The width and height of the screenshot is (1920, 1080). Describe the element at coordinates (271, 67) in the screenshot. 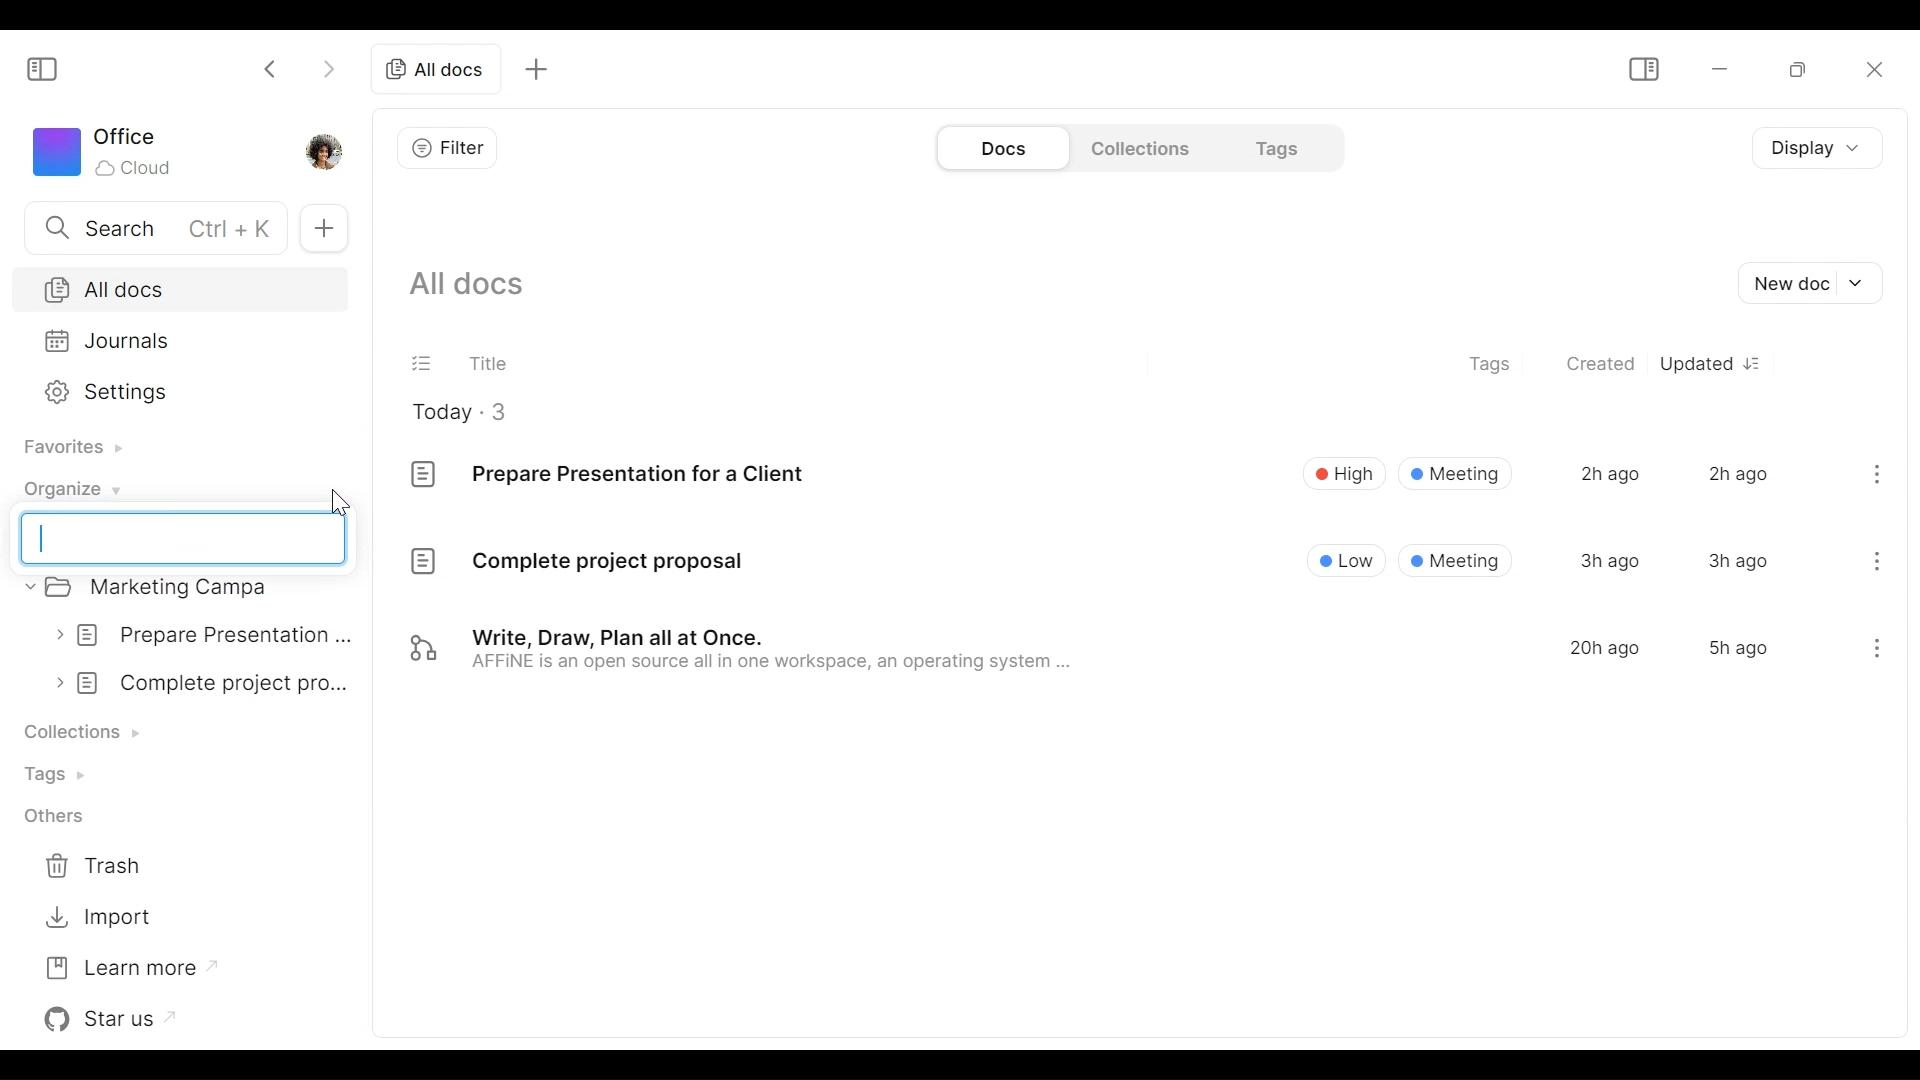

I see `Click to go back` at that location.